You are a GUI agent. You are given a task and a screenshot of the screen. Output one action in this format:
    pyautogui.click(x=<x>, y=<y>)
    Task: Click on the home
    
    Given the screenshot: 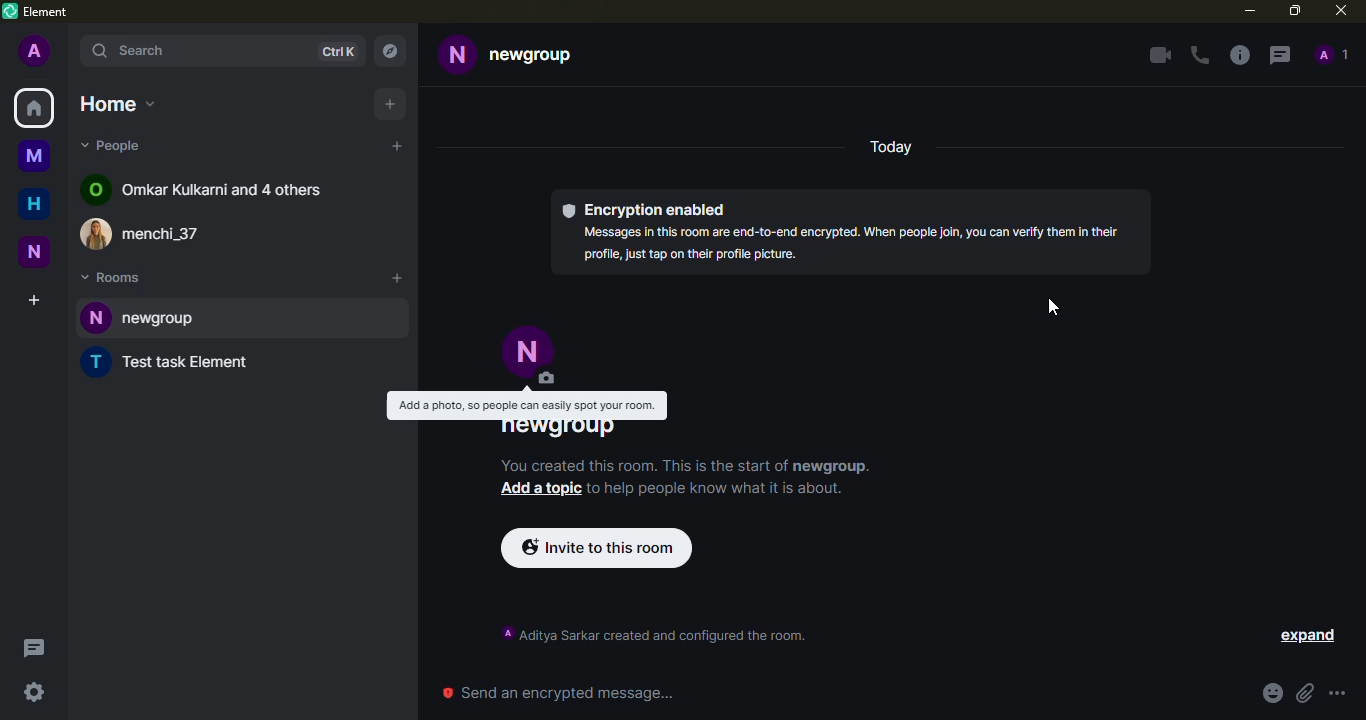 What is the action you would take?
    pyautogui.click(x=118, y=104)
    